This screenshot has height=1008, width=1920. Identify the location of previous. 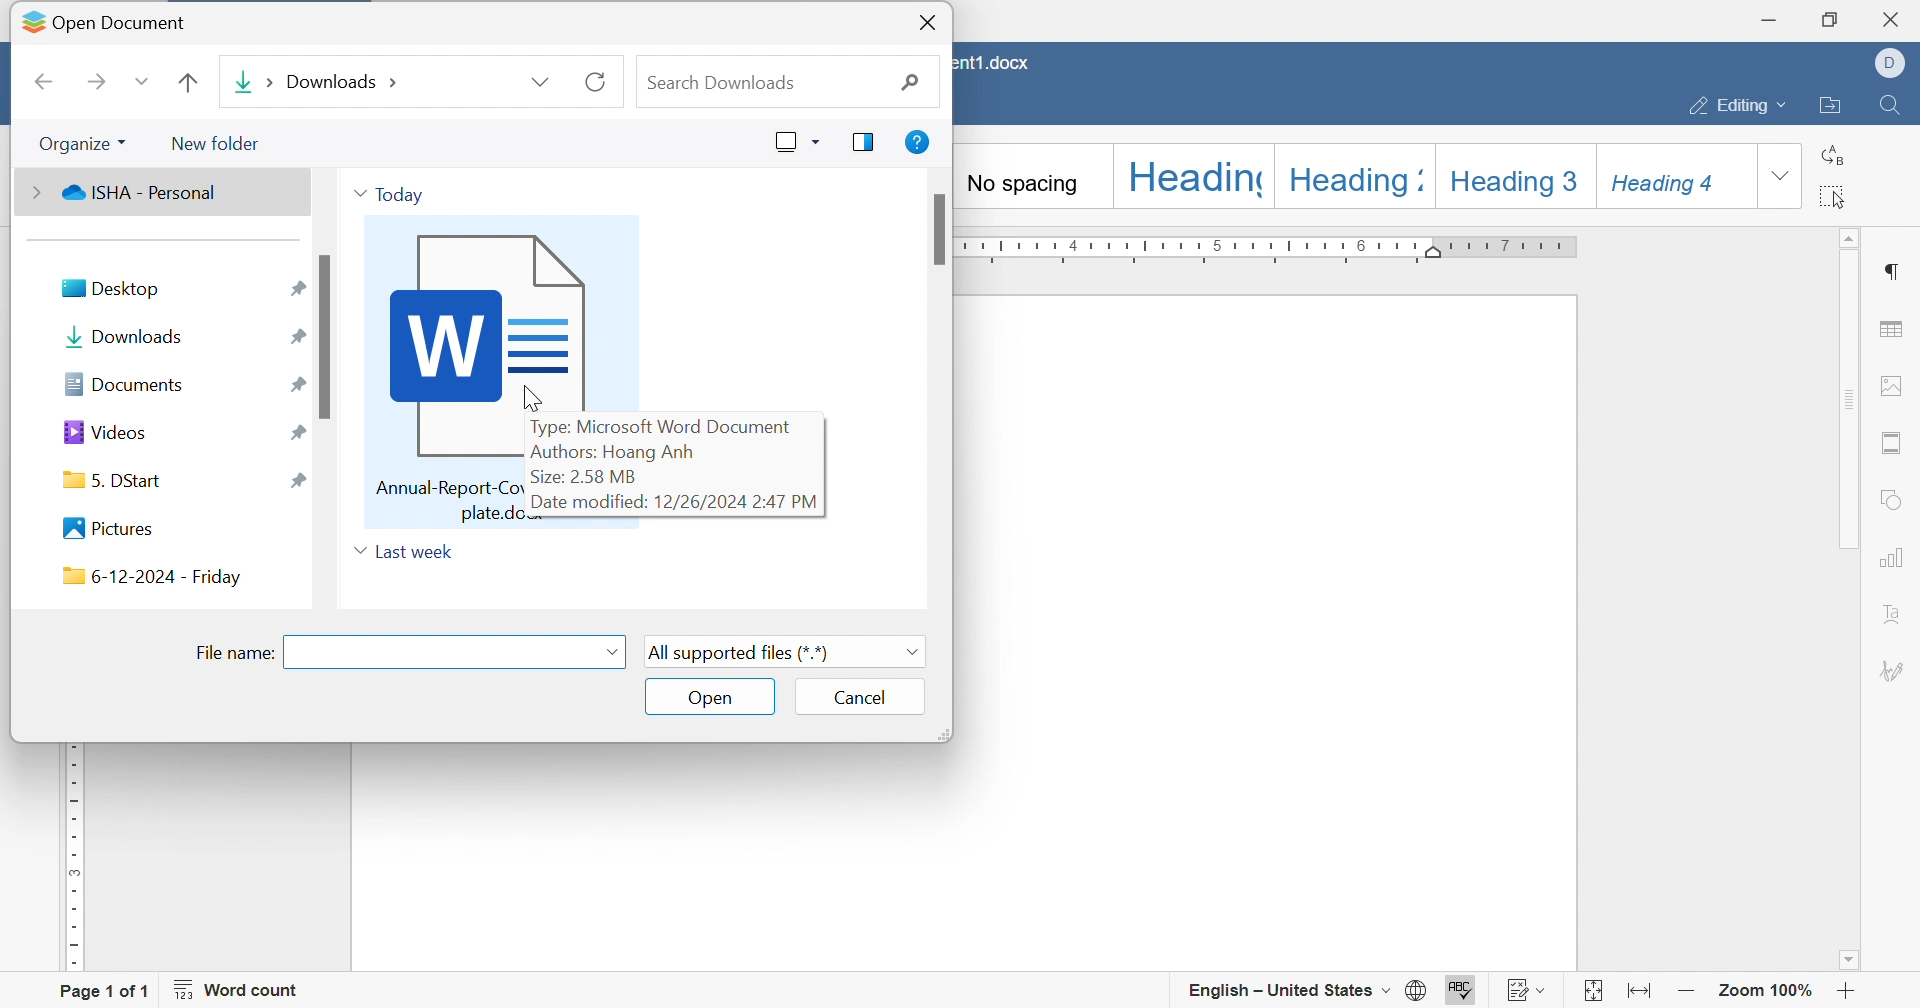
(49, 84).